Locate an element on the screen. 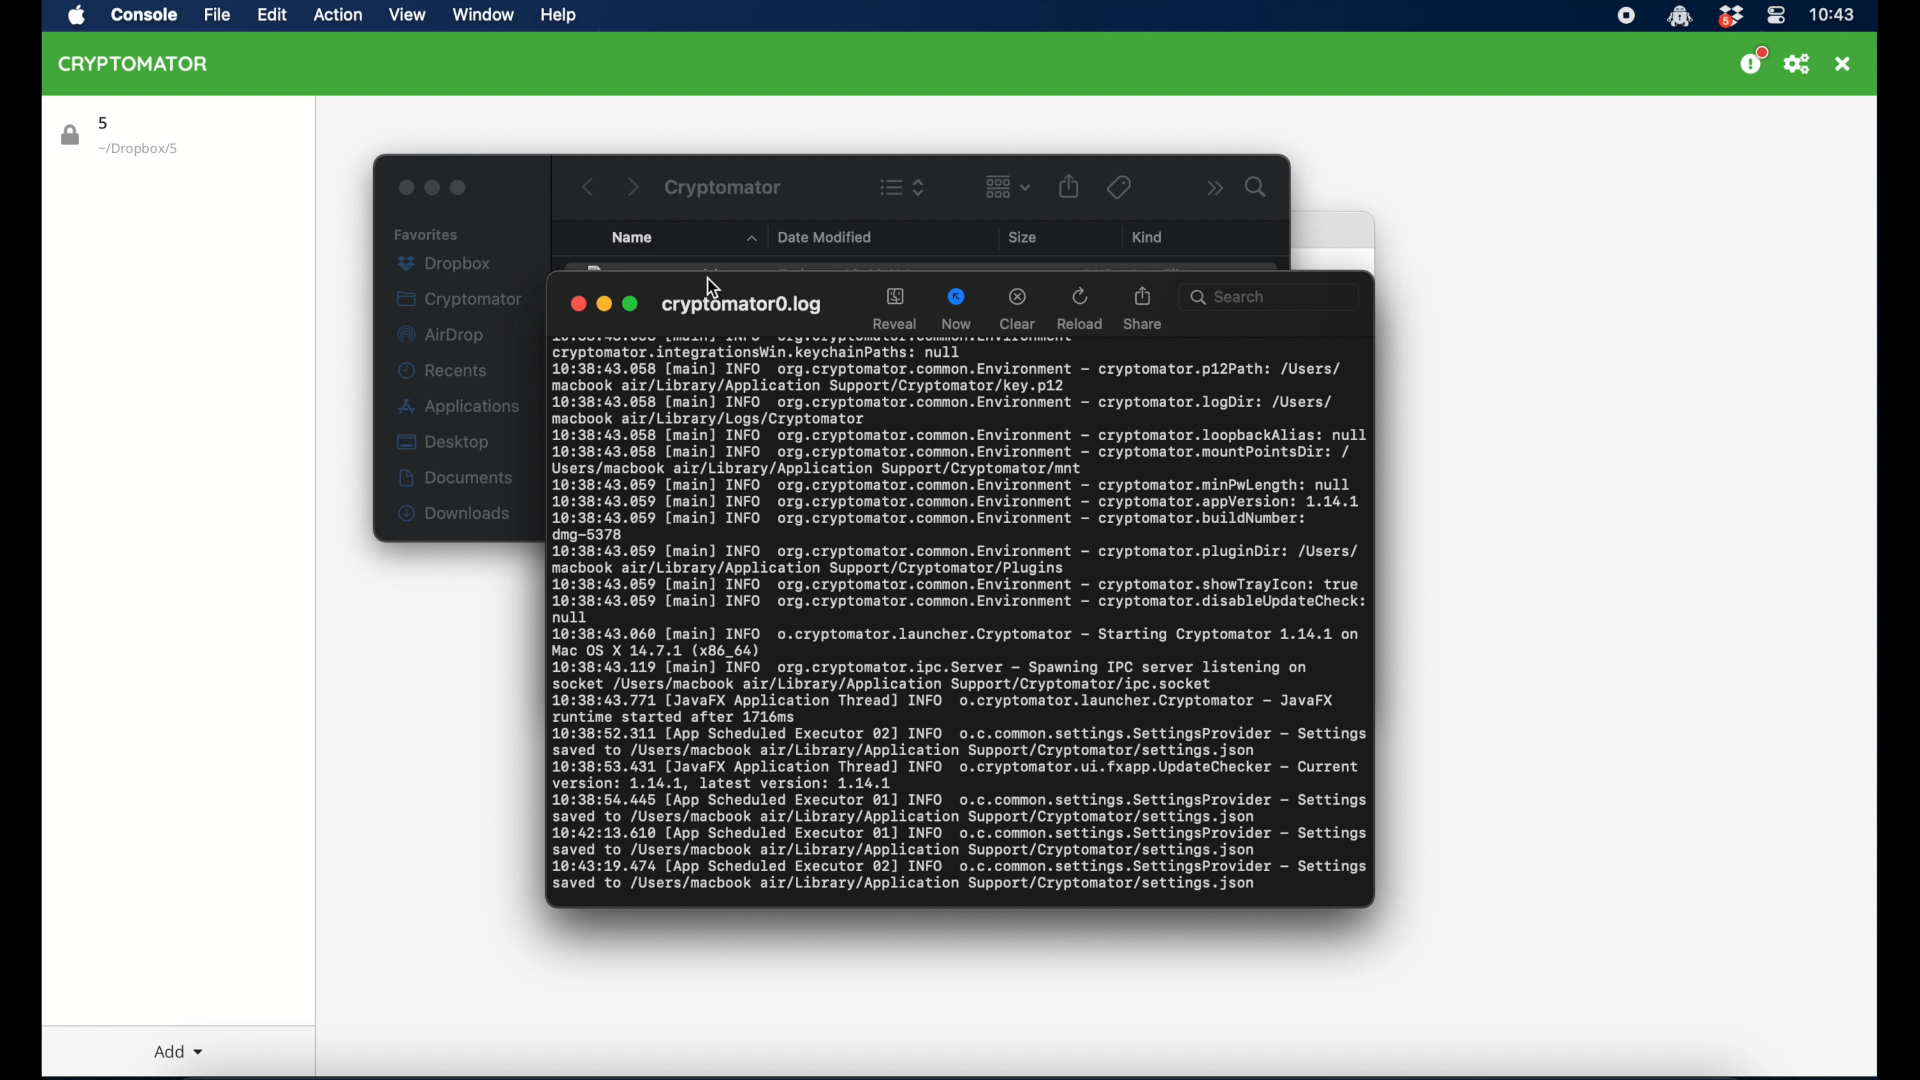  reveal is located at coordinates (895, 296).